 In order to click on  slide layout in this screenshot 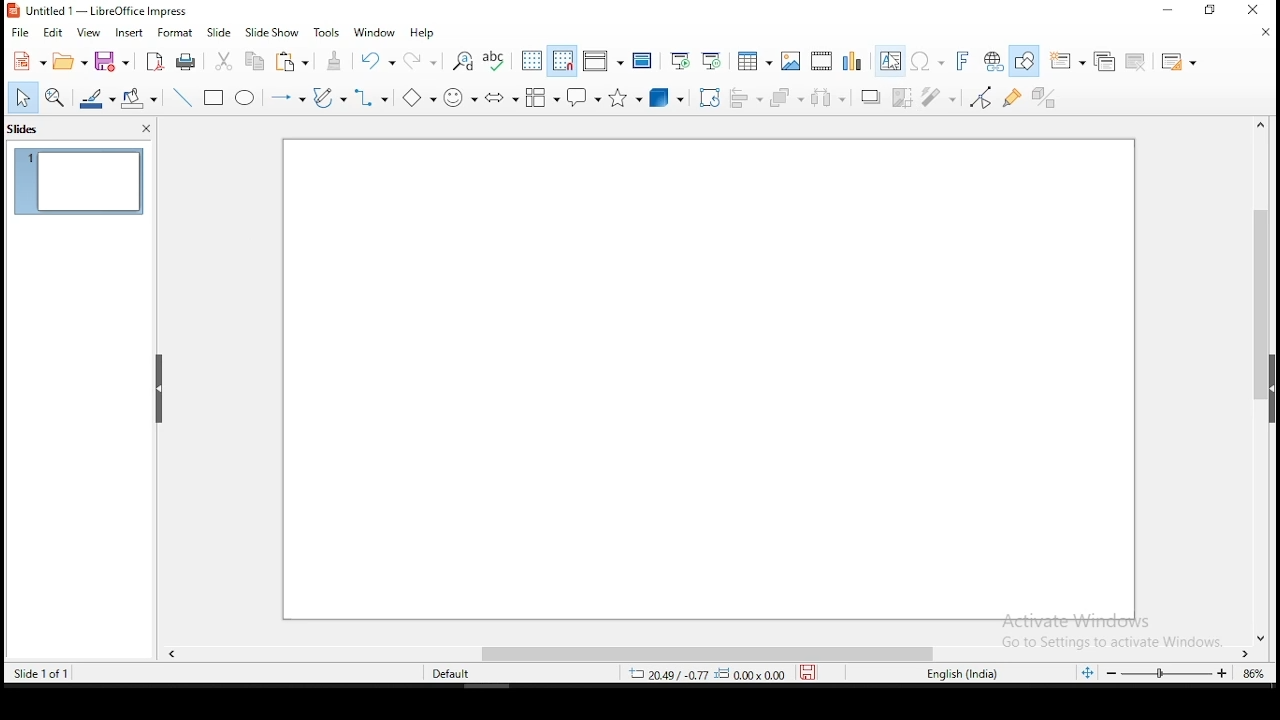, I will do `click(1180, 60)`.